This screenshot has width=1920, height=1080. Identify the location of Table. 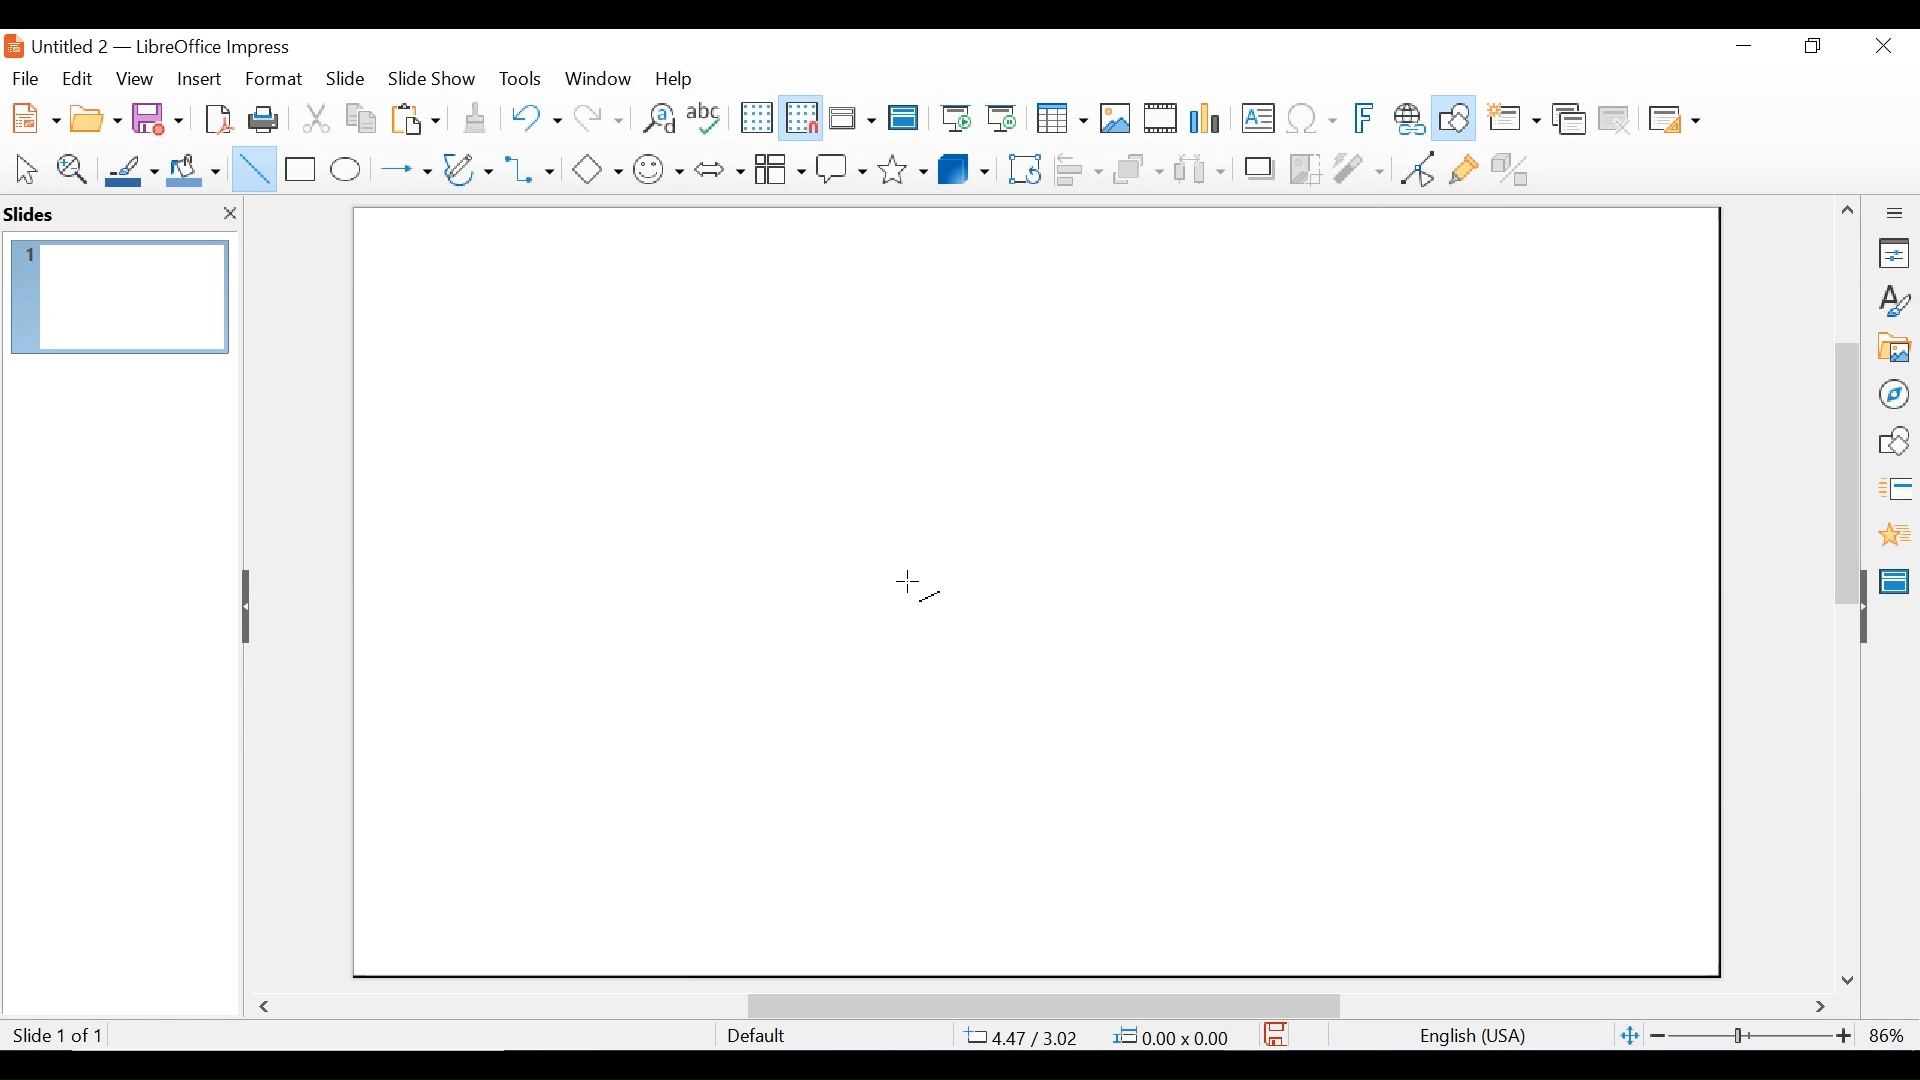
(1060, 119).